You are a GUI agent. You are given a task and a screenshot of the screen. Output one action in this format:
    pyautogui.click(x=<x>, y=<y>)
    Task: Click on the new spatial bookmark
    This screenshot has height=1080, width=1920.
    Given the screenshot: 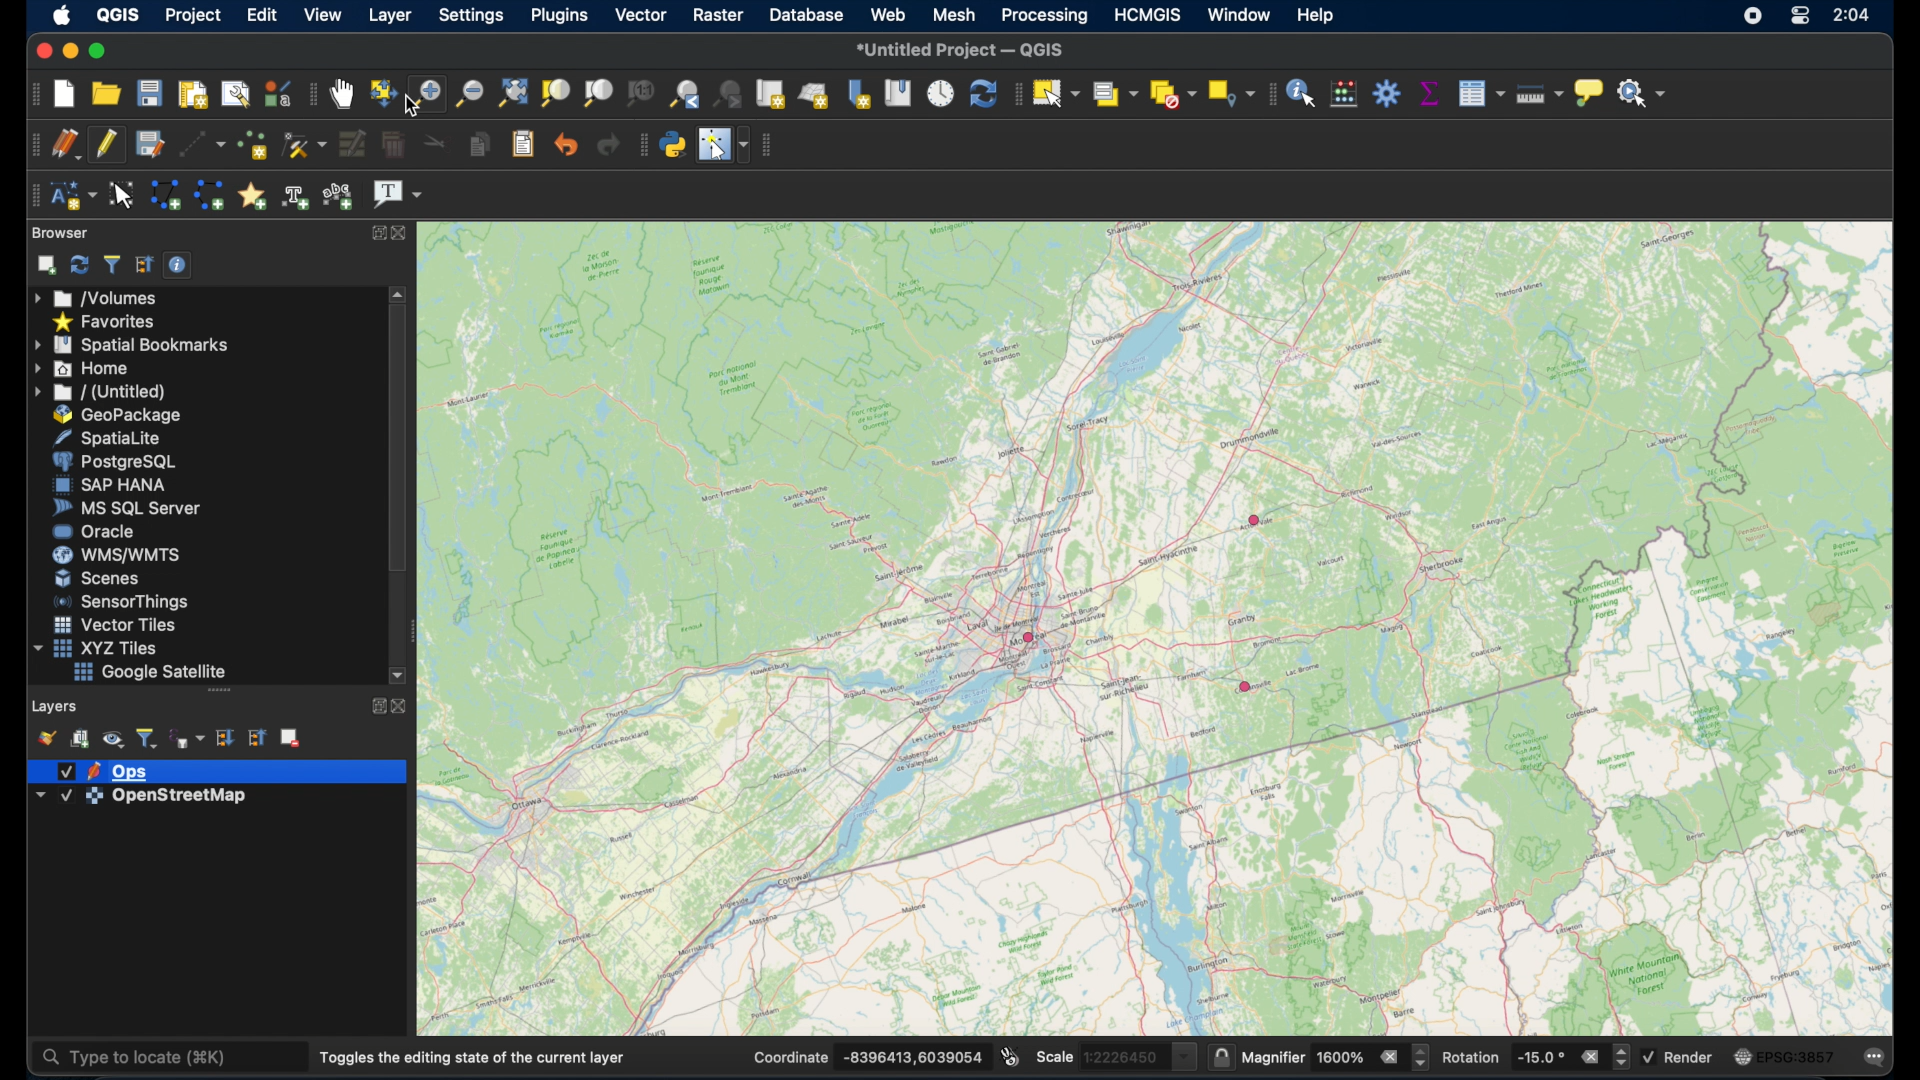 What is the action you would take?
    pyautogui.click(x=859, y=92)
    